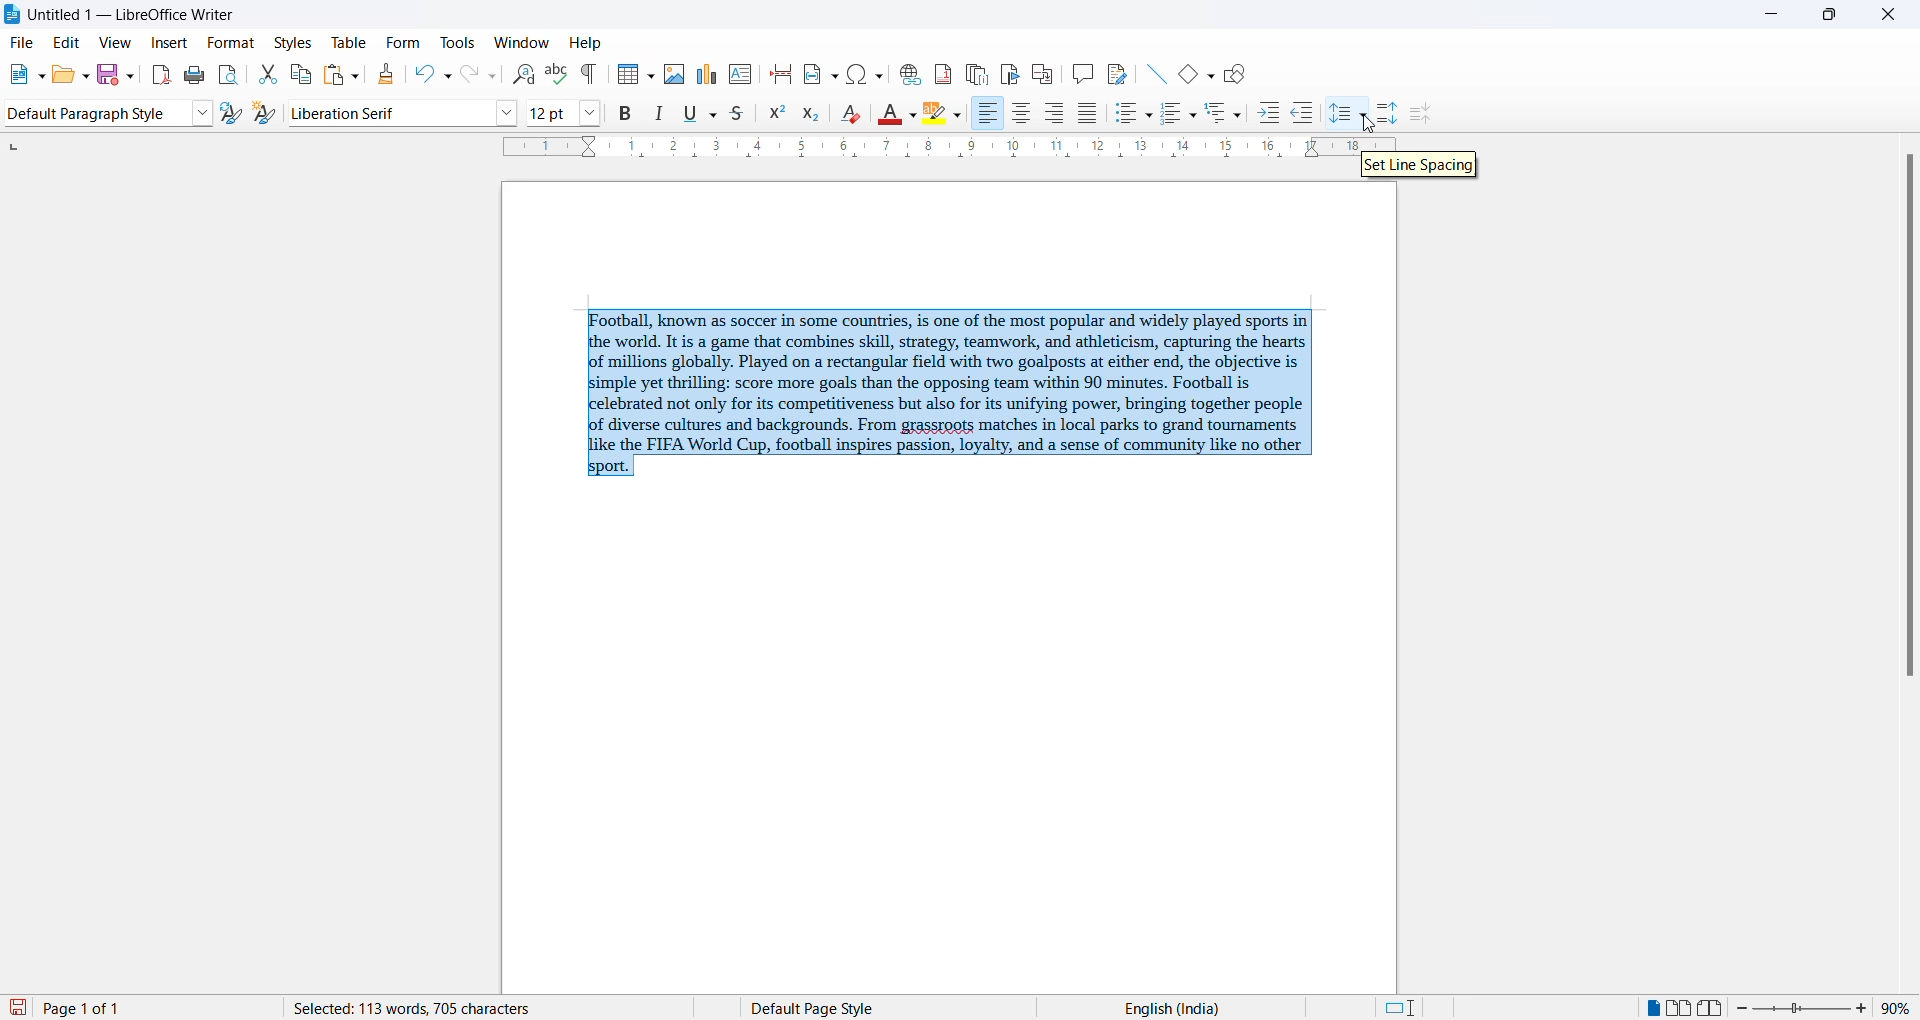  I want to click on justified, so click(1088, 113).